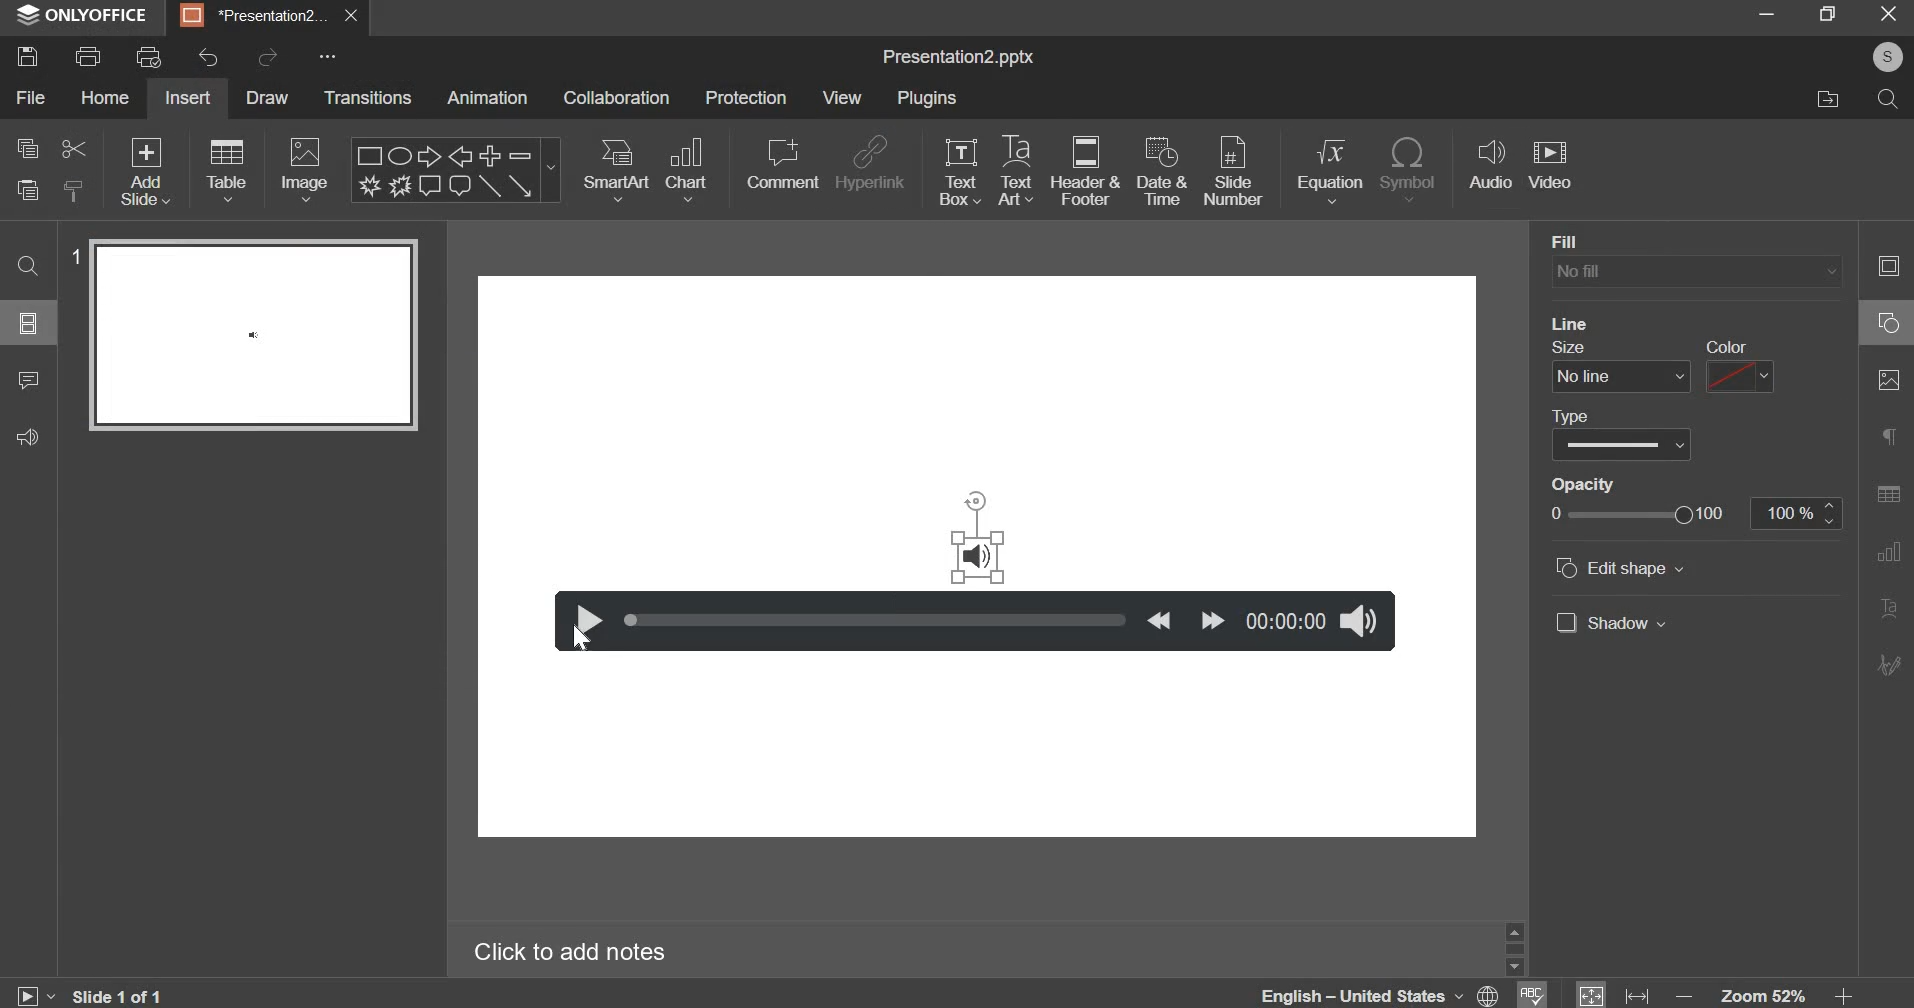 The height and width of the screenshot is (1008, 1914). Describe the element at coordinates (1162, 170) in the screenshot. I see `date & time` at that location.